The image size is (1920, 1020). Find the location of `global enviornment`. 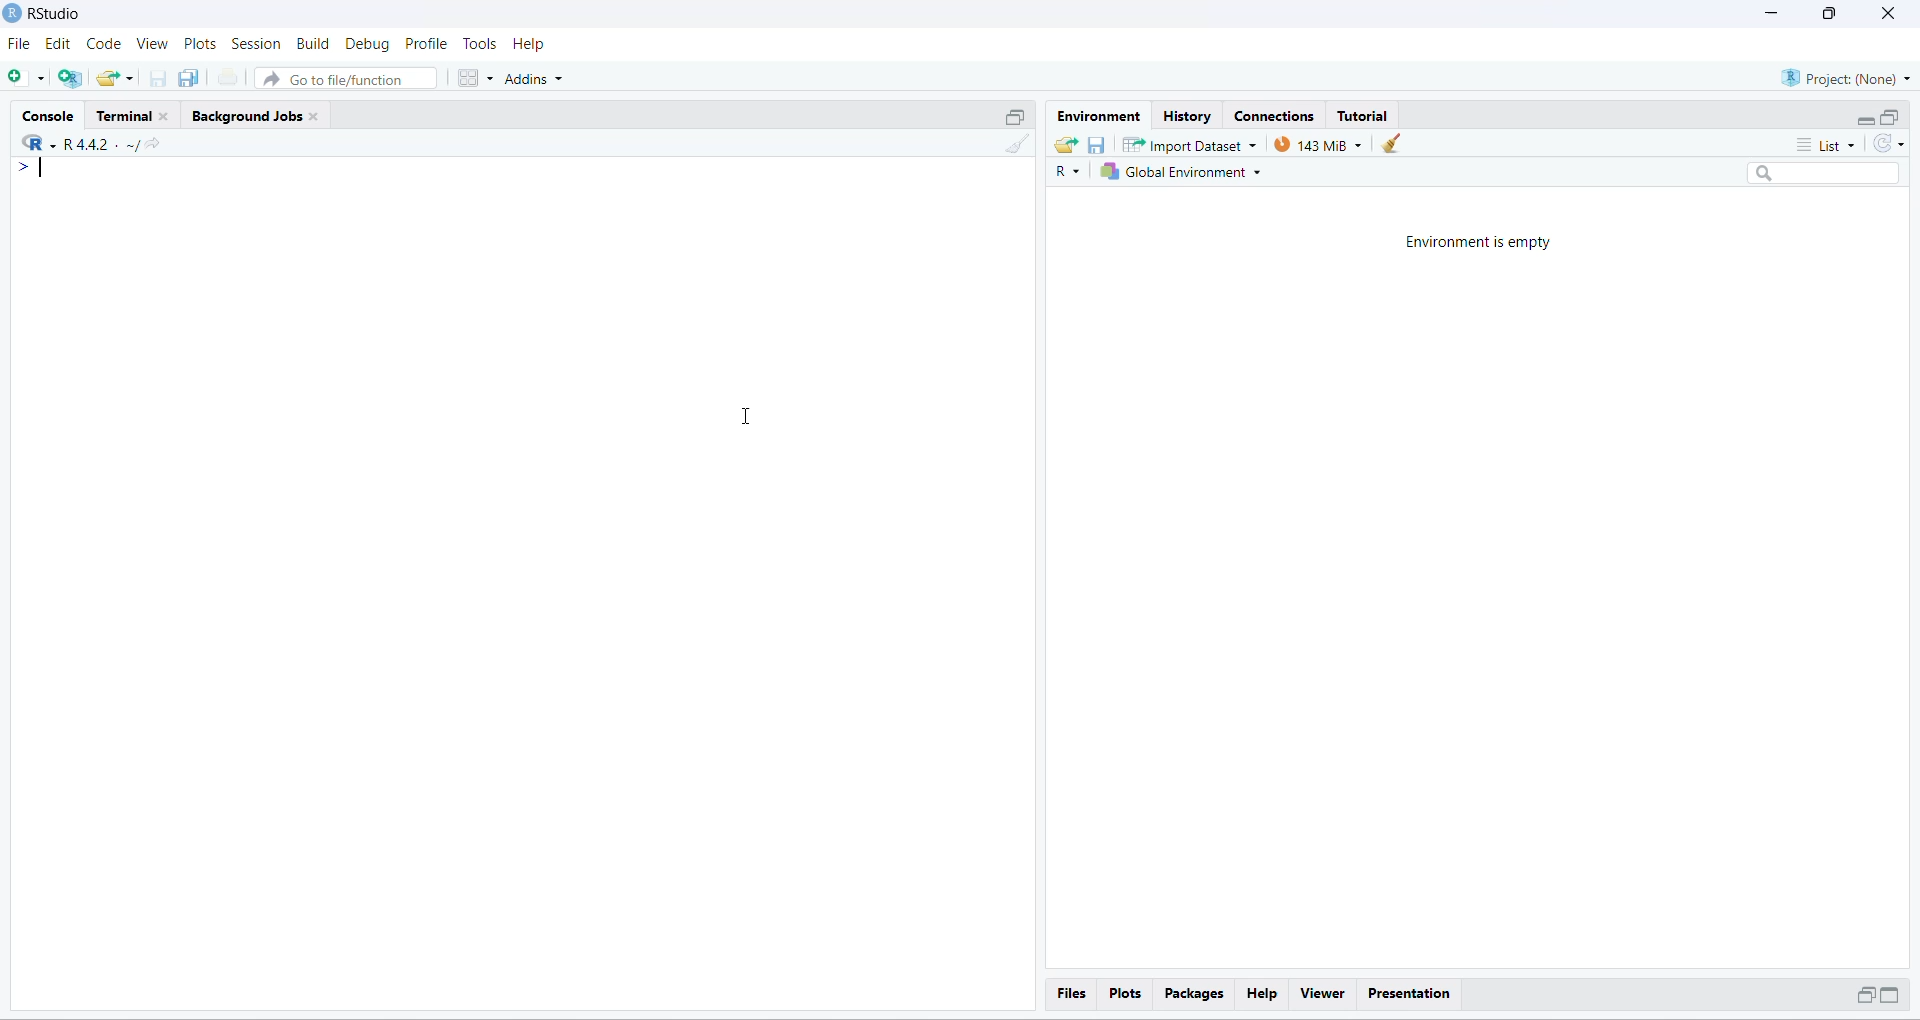

global enviornment is located at coordinates (1185, 171).